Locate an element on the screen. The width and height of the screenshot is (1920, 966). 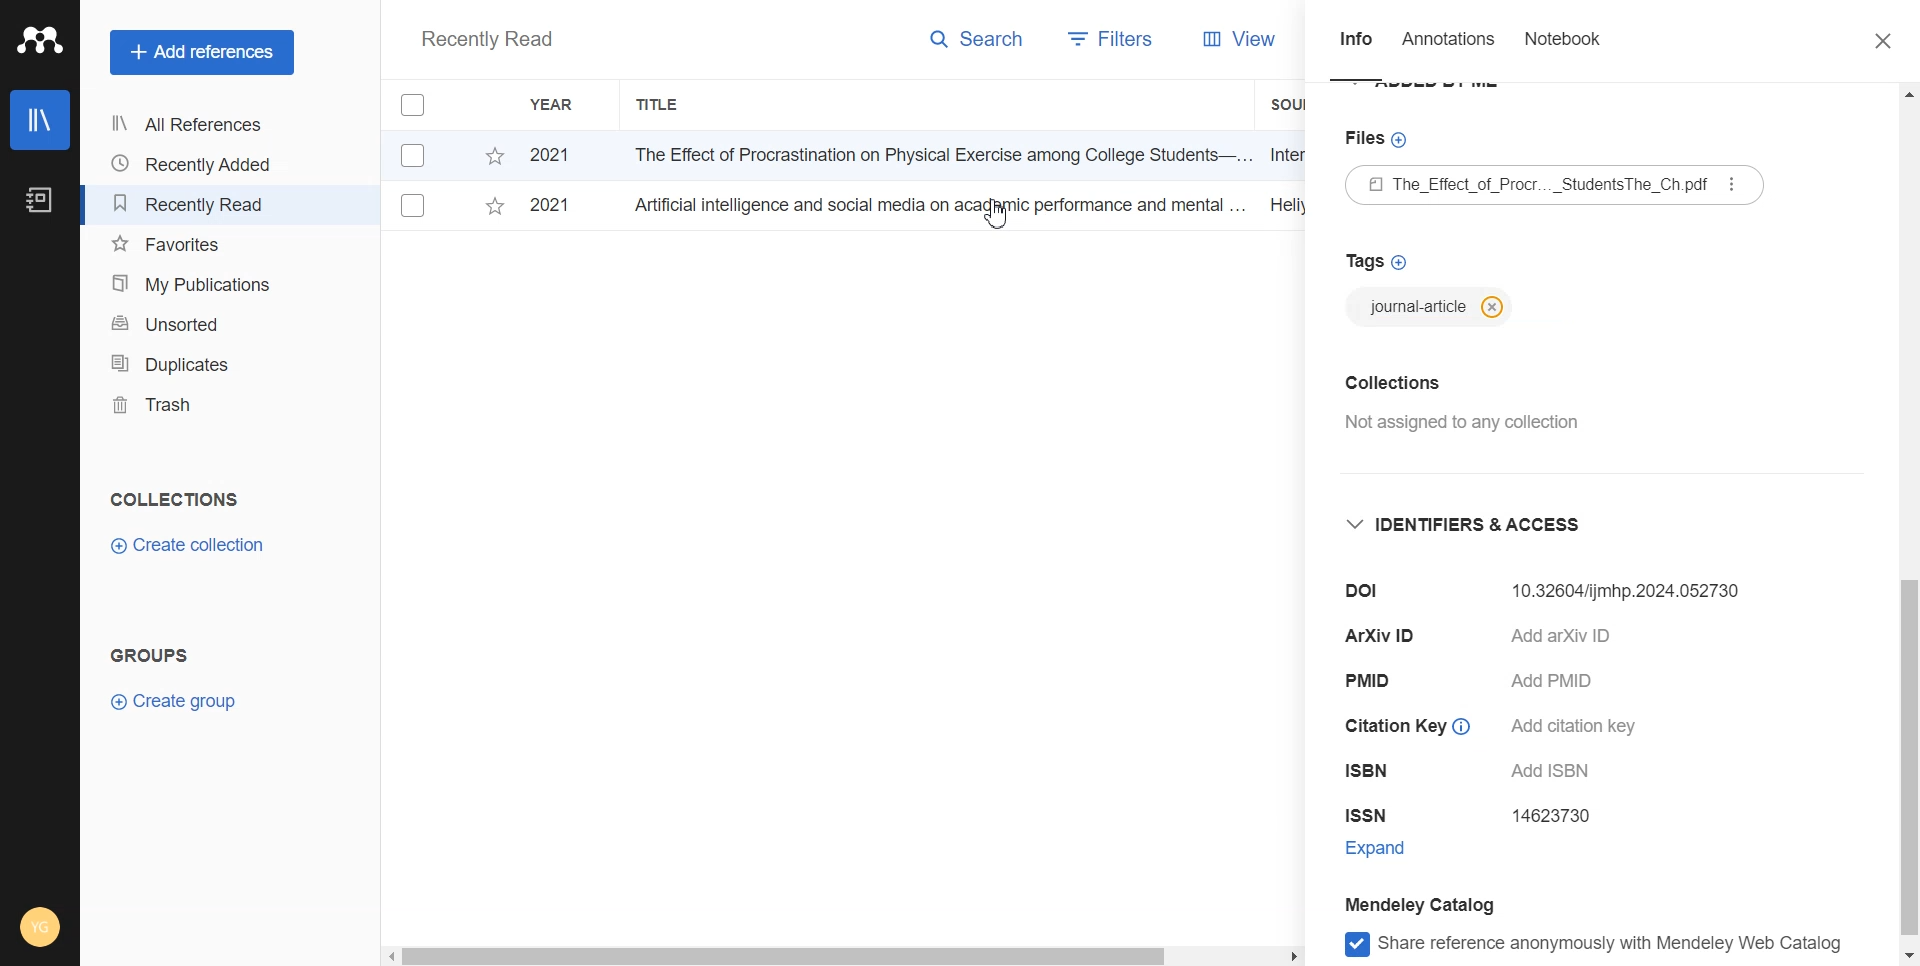
Collection  Not assigned to any collection is located at coordinates (1460, 411).